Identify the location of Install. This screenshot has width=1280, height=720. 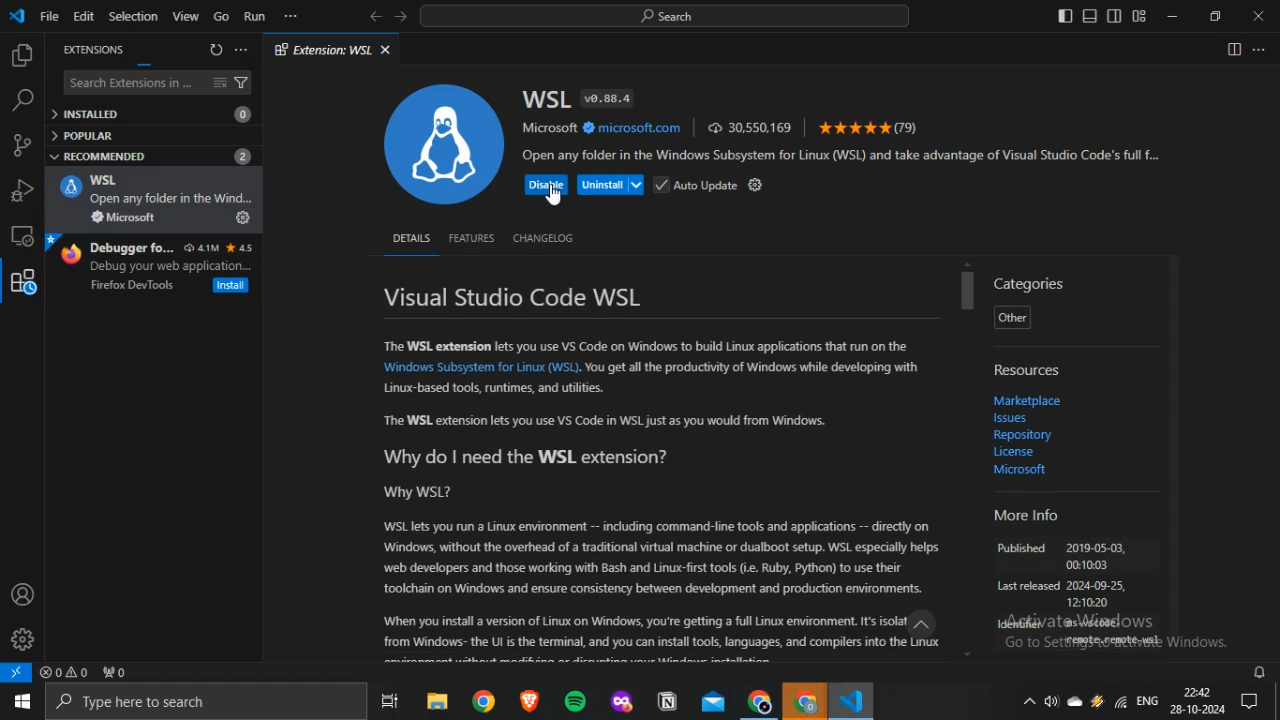
(243, 217).